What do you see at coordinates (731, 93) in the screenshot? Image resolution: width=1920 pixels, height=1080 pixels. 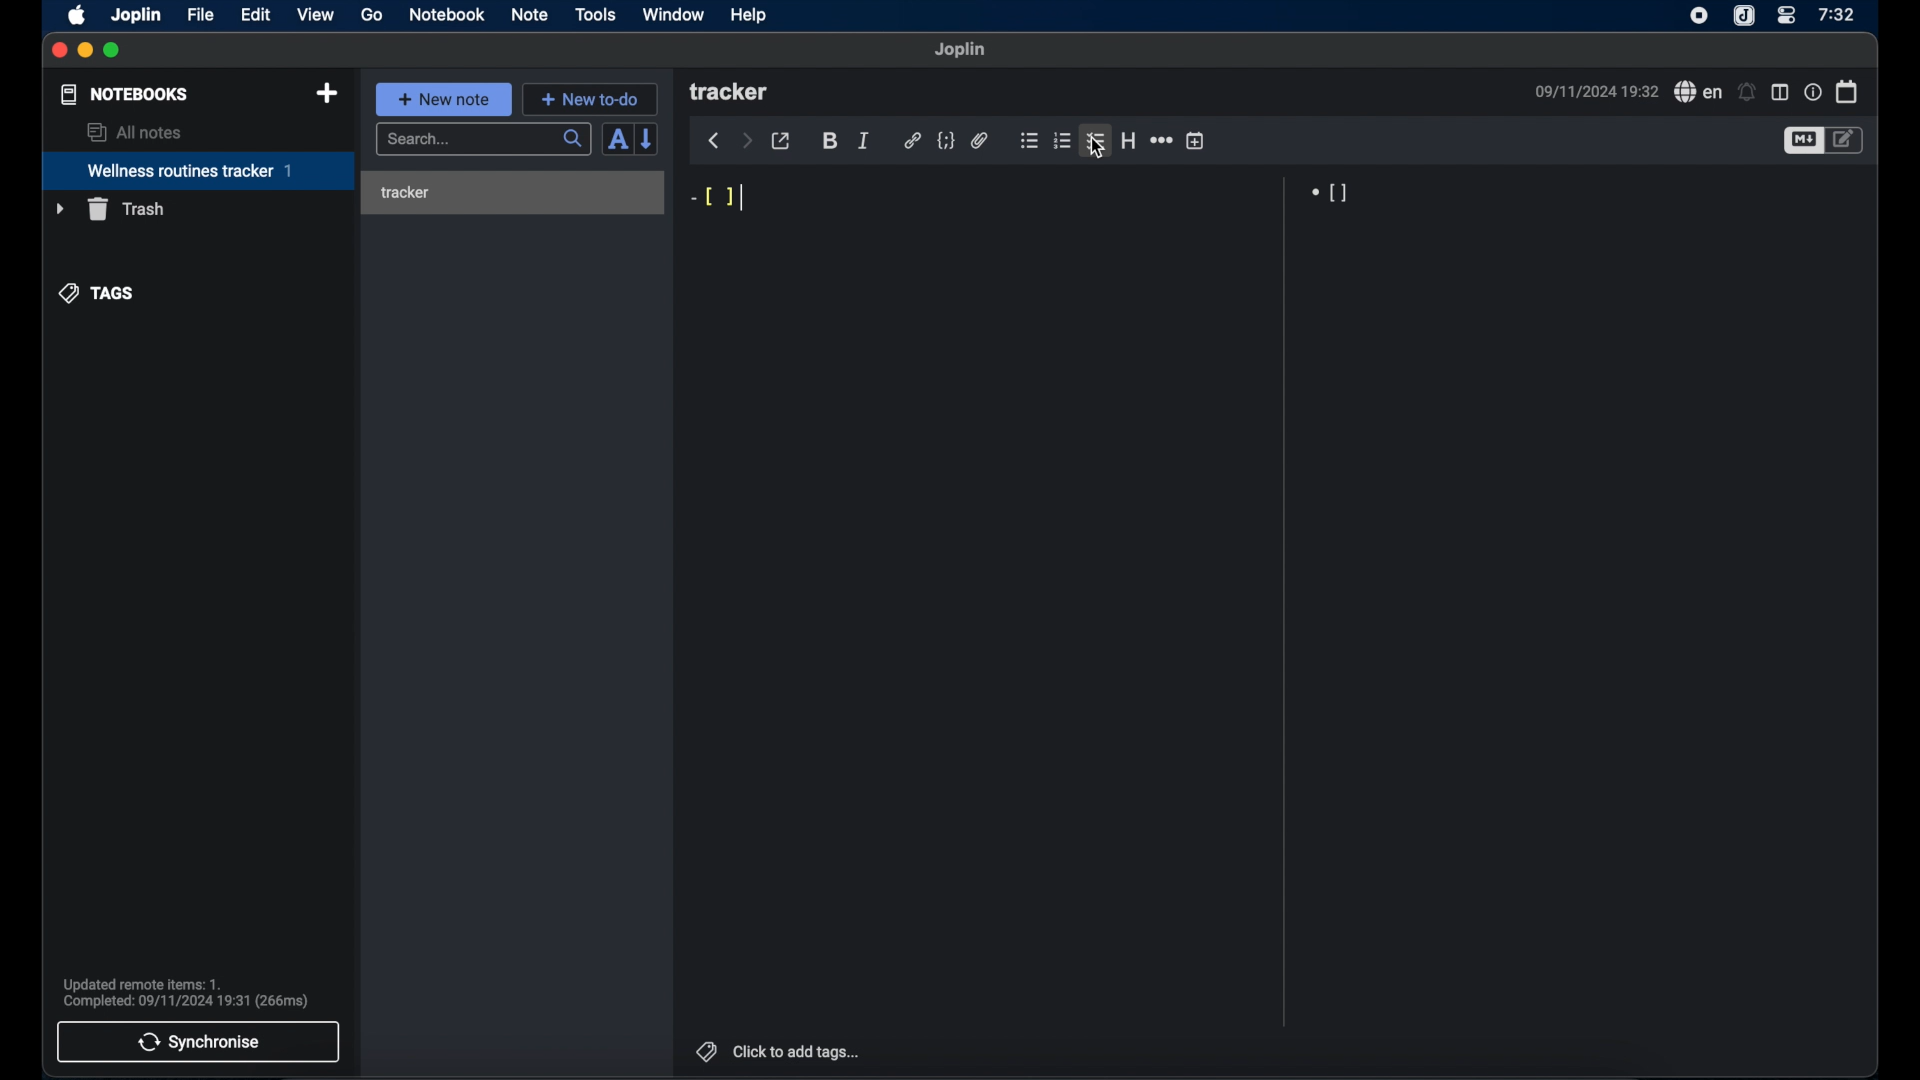 I see `tracker` at bounding box center [731, 93].